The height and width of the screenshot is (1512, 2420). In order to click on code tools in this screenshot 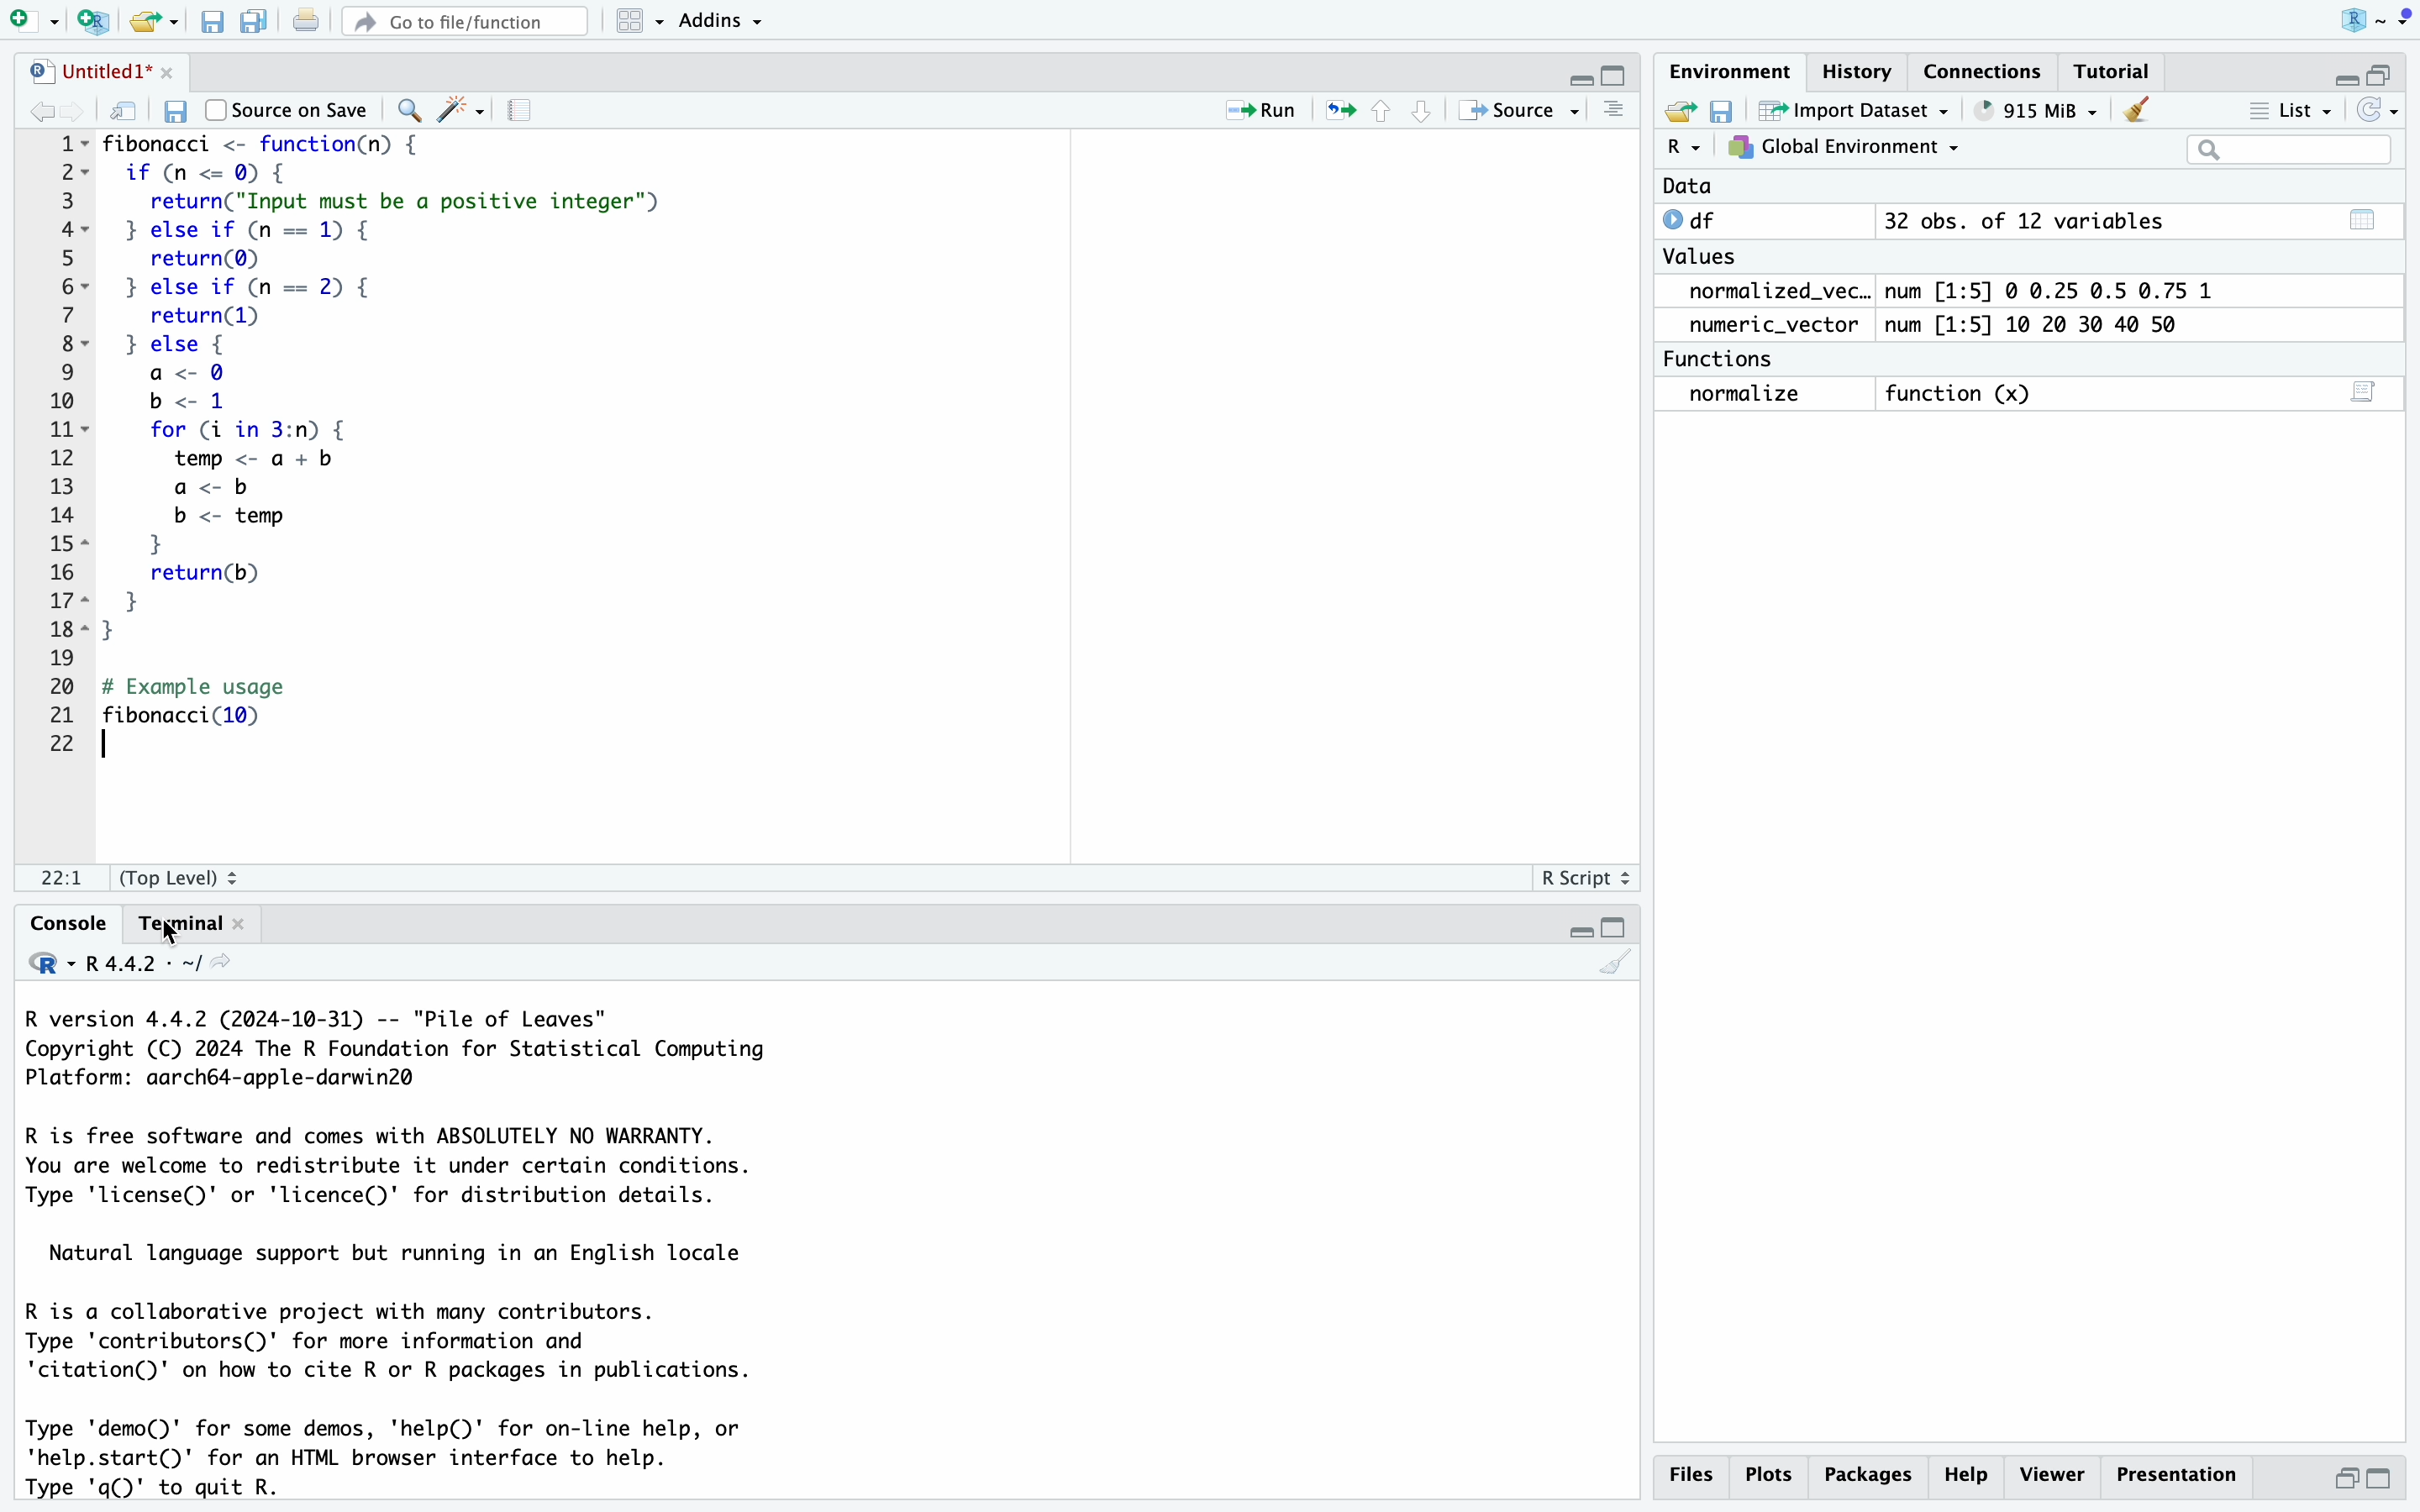, I will do `click(461, 107)`.